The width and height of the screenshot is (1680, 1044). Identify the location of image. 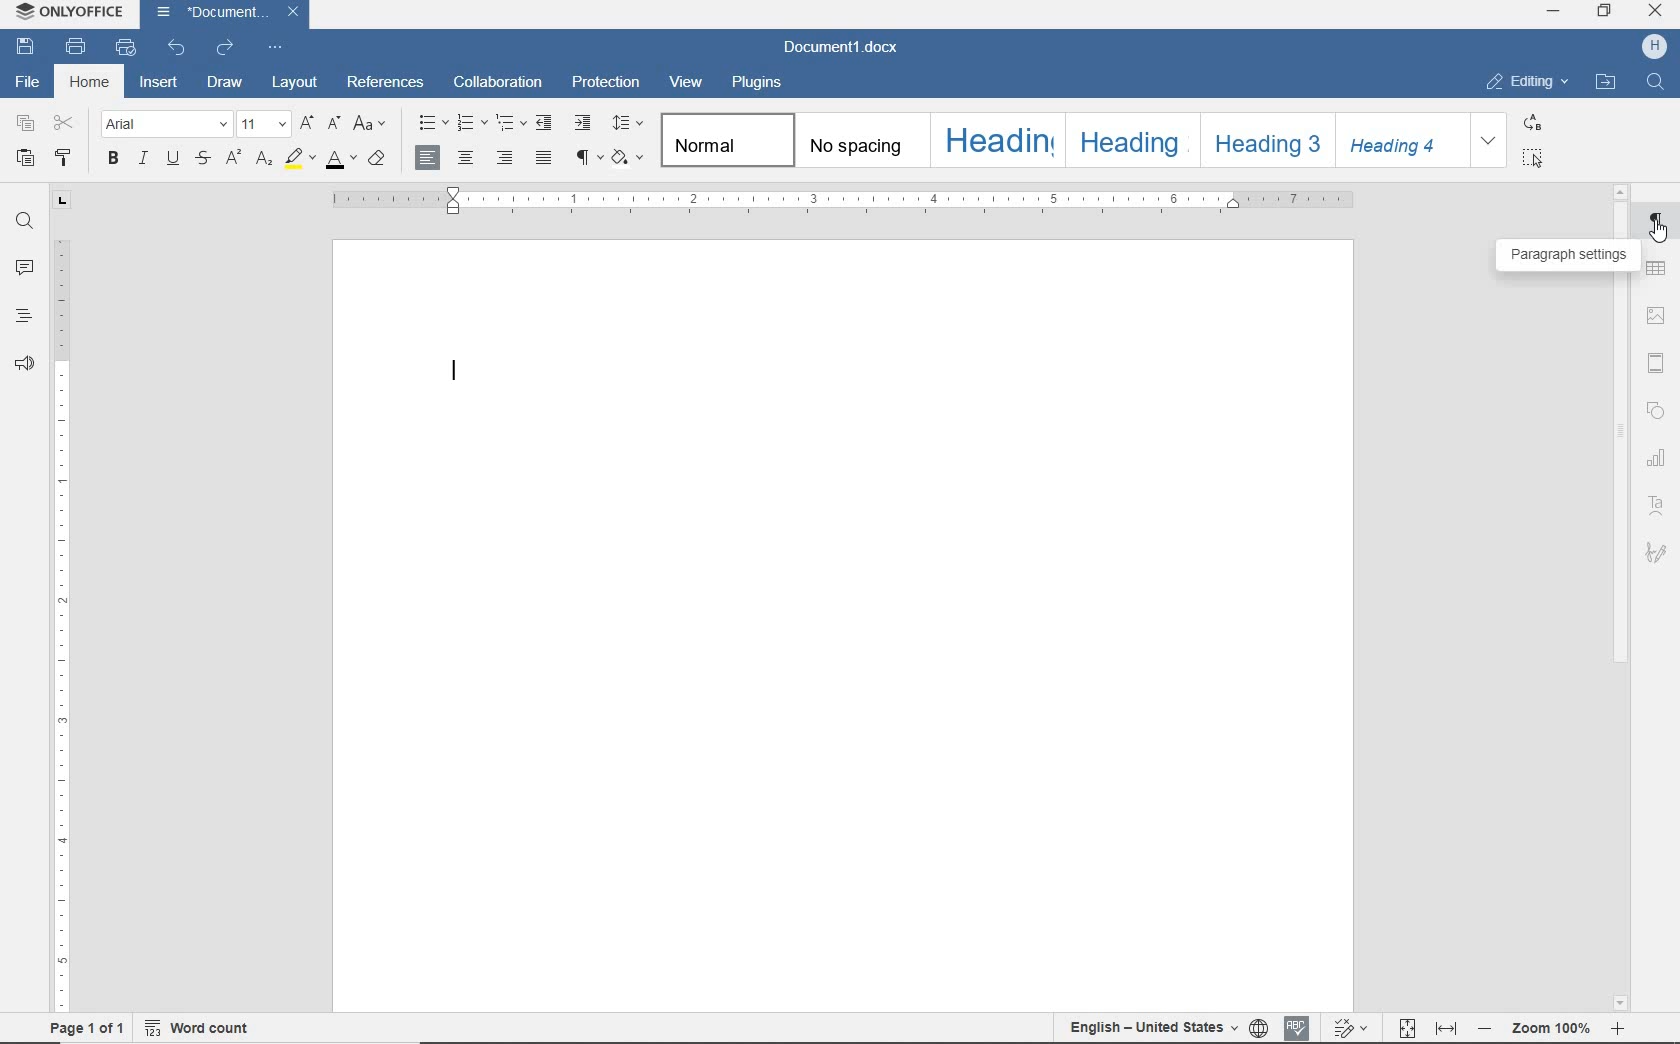
(1654, 316).